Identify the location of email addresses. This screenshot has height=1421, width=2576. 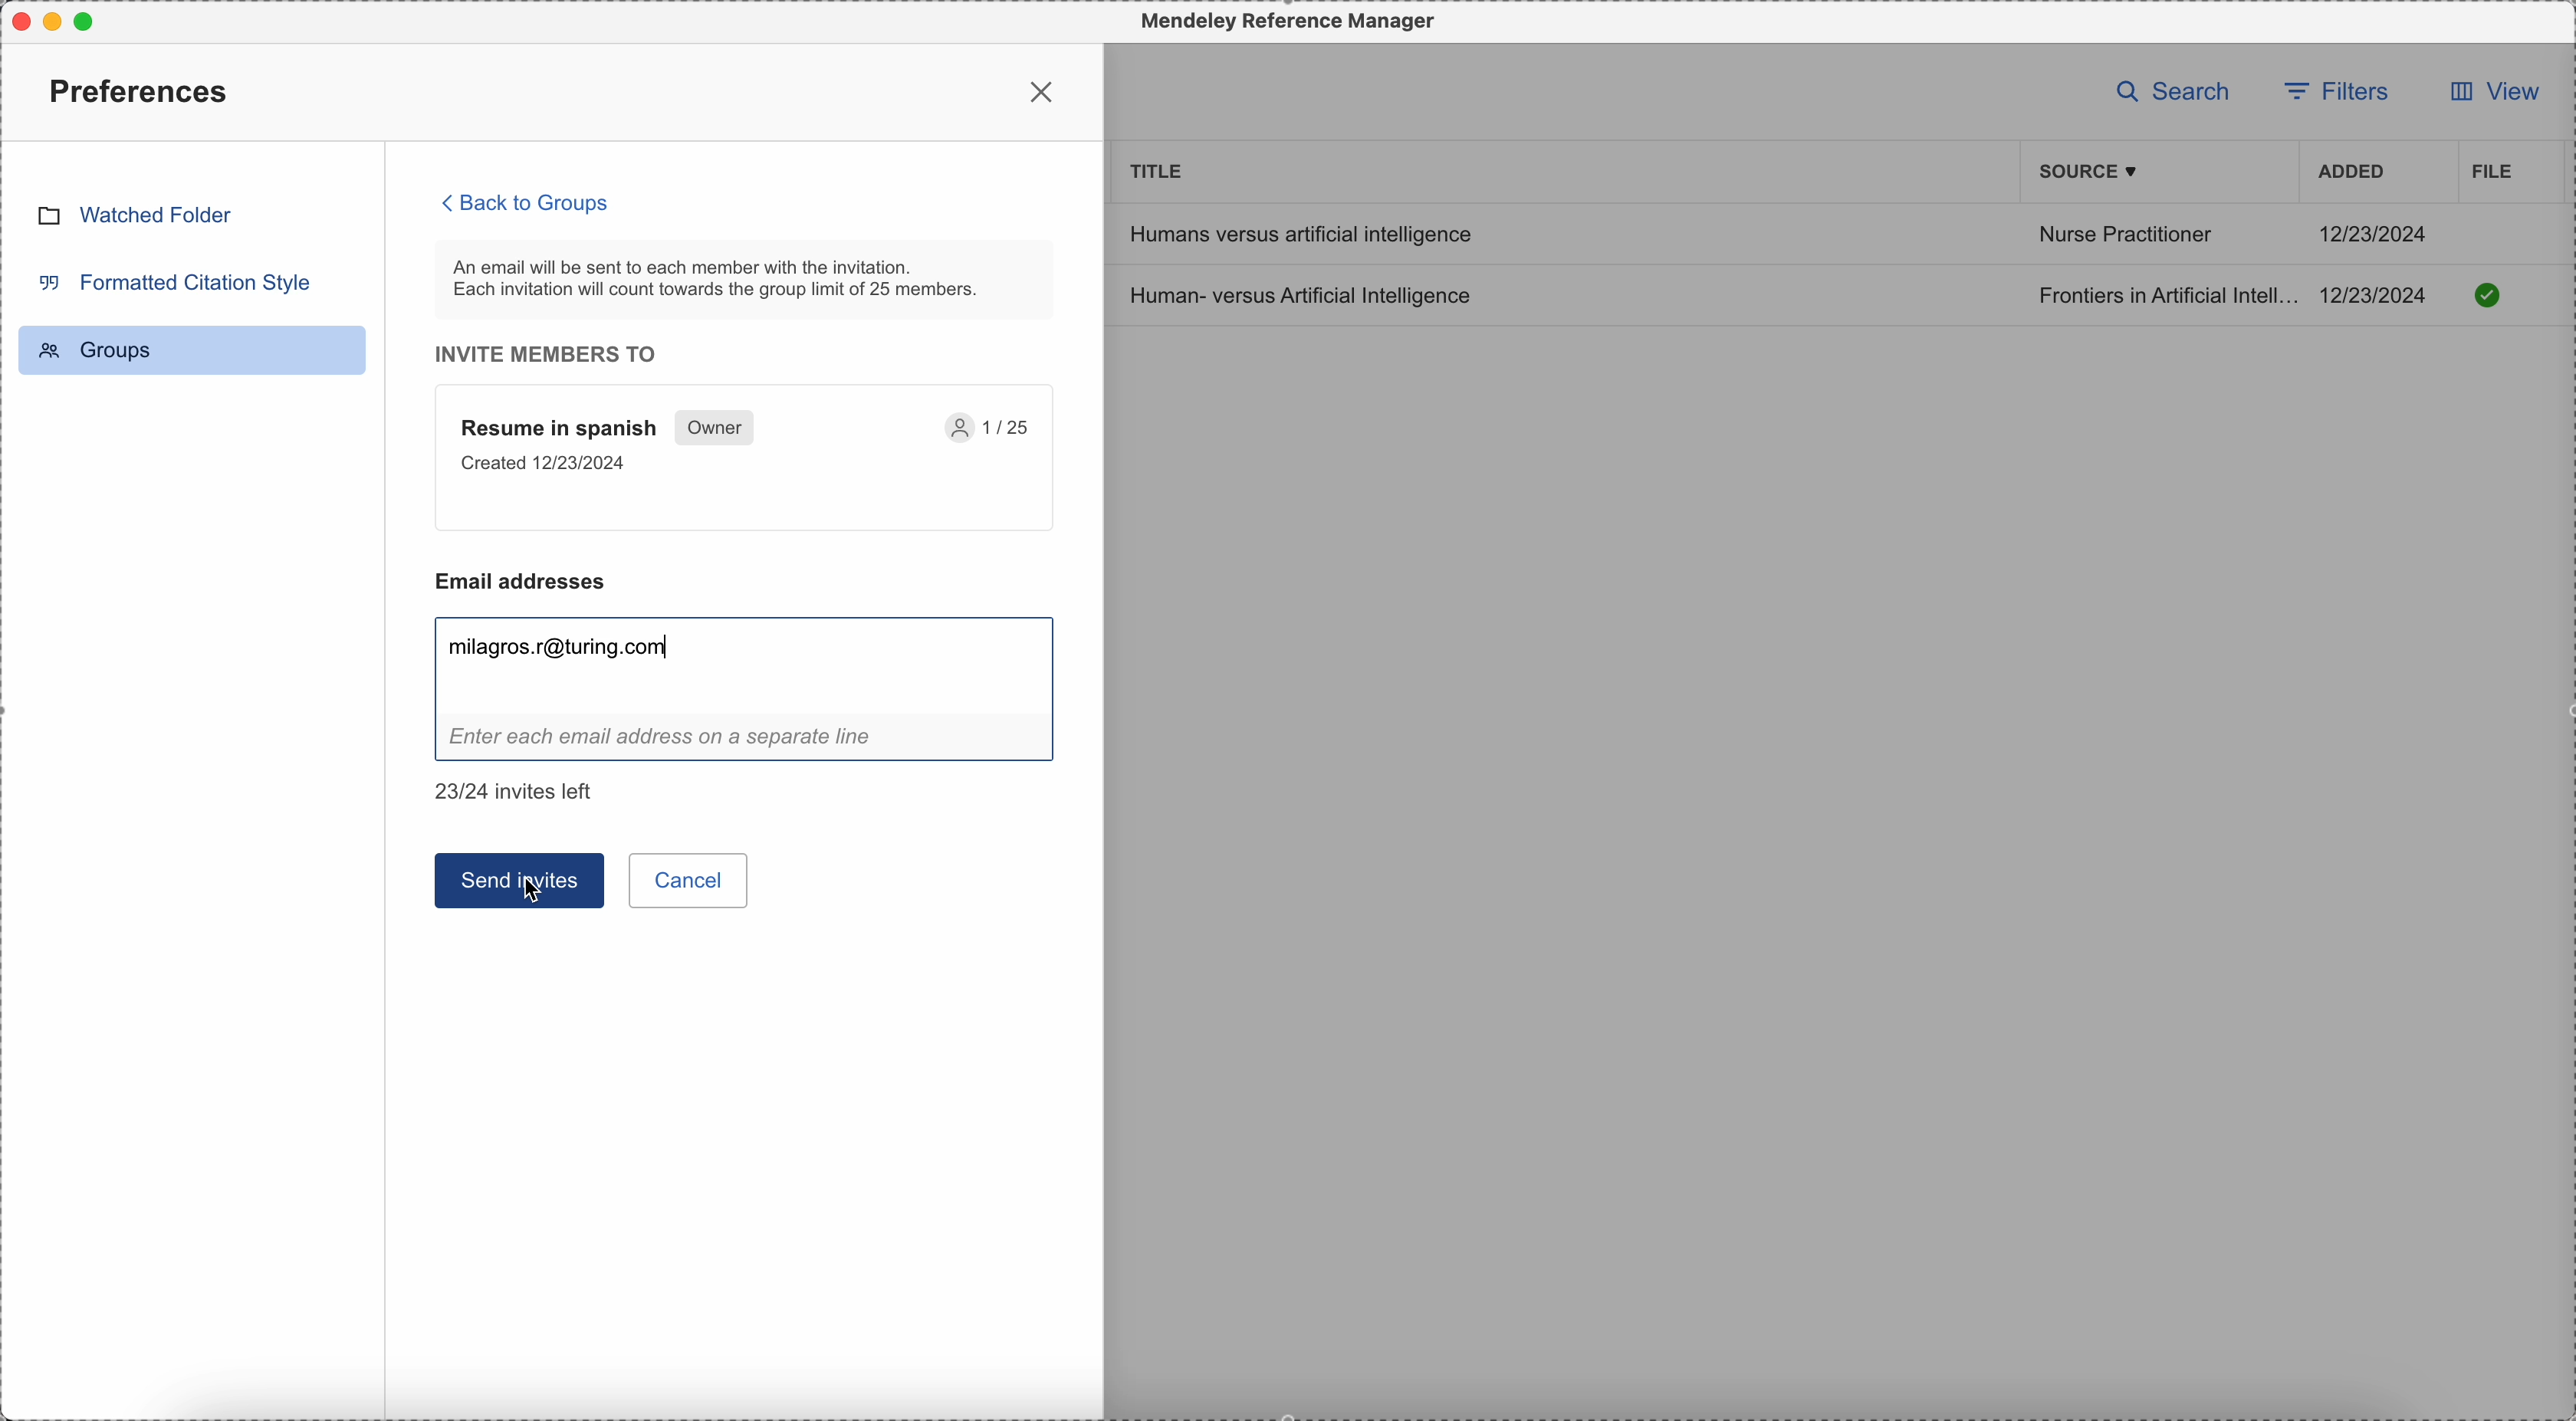
(531, 581).